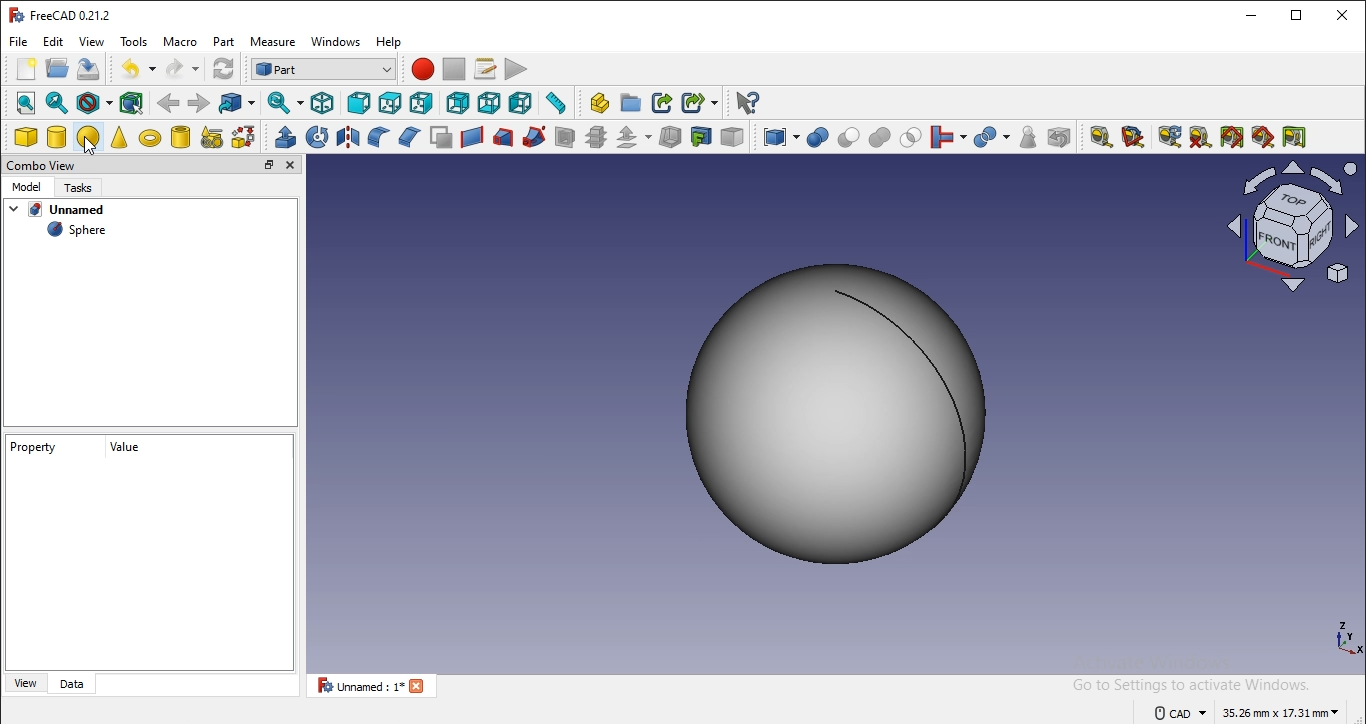  What do you see at coordinates (286, 136) in the screenshot?
I see `extrude` at bounding box center [286, 136].